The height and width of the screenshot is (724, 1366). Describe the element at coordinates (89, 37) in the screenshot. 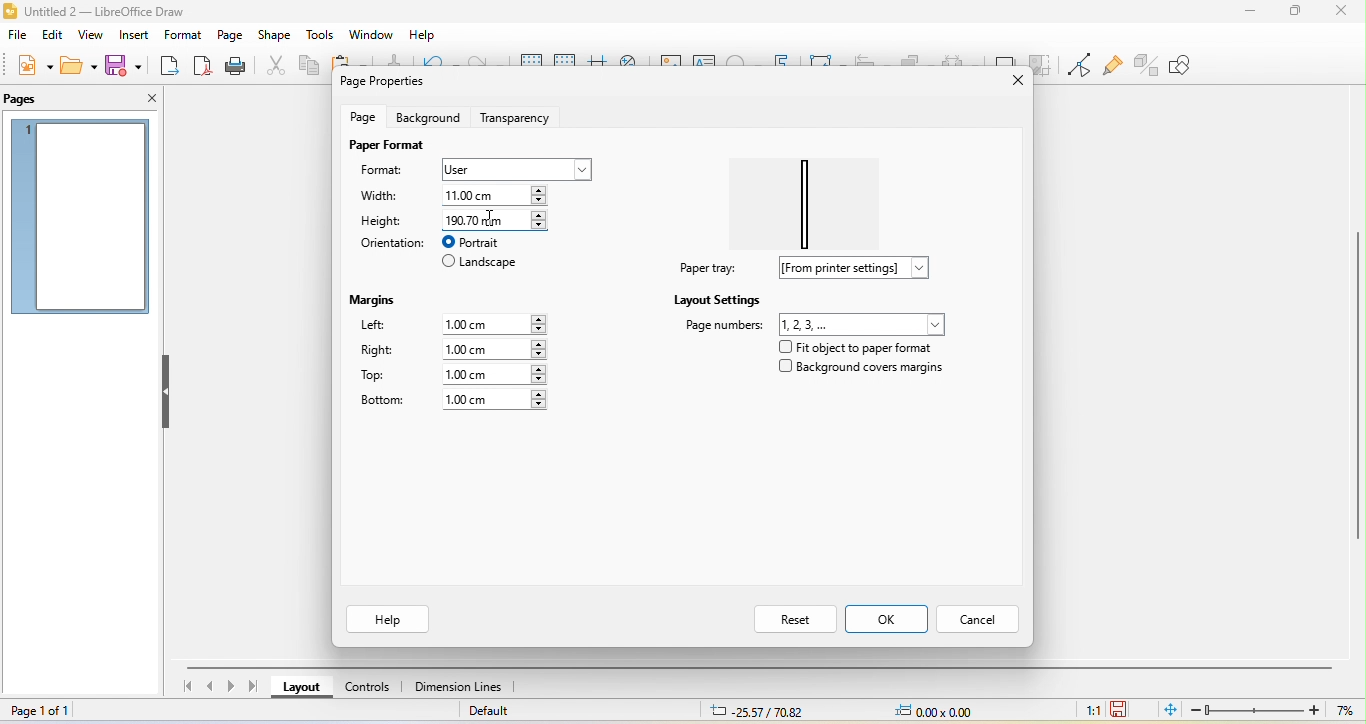

I see `view` at that location.